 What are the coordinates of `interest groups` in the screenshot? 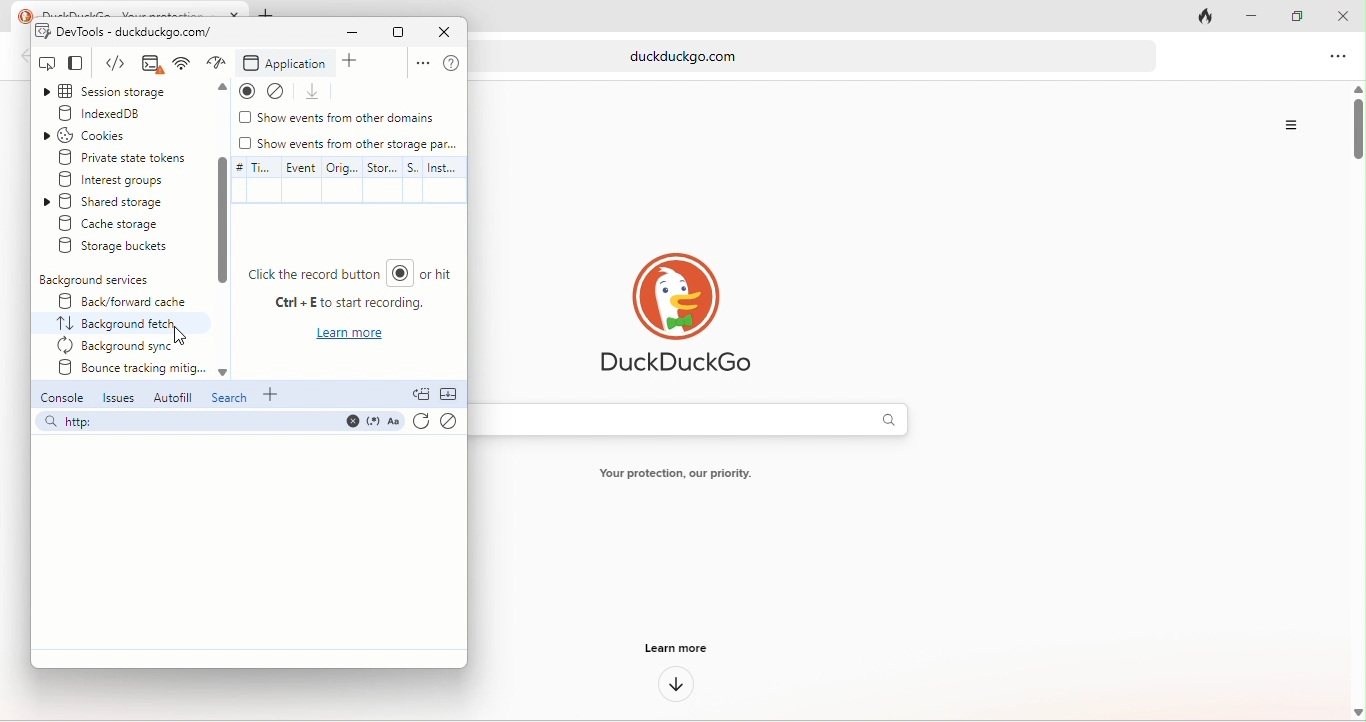 It's located at (126, 180).